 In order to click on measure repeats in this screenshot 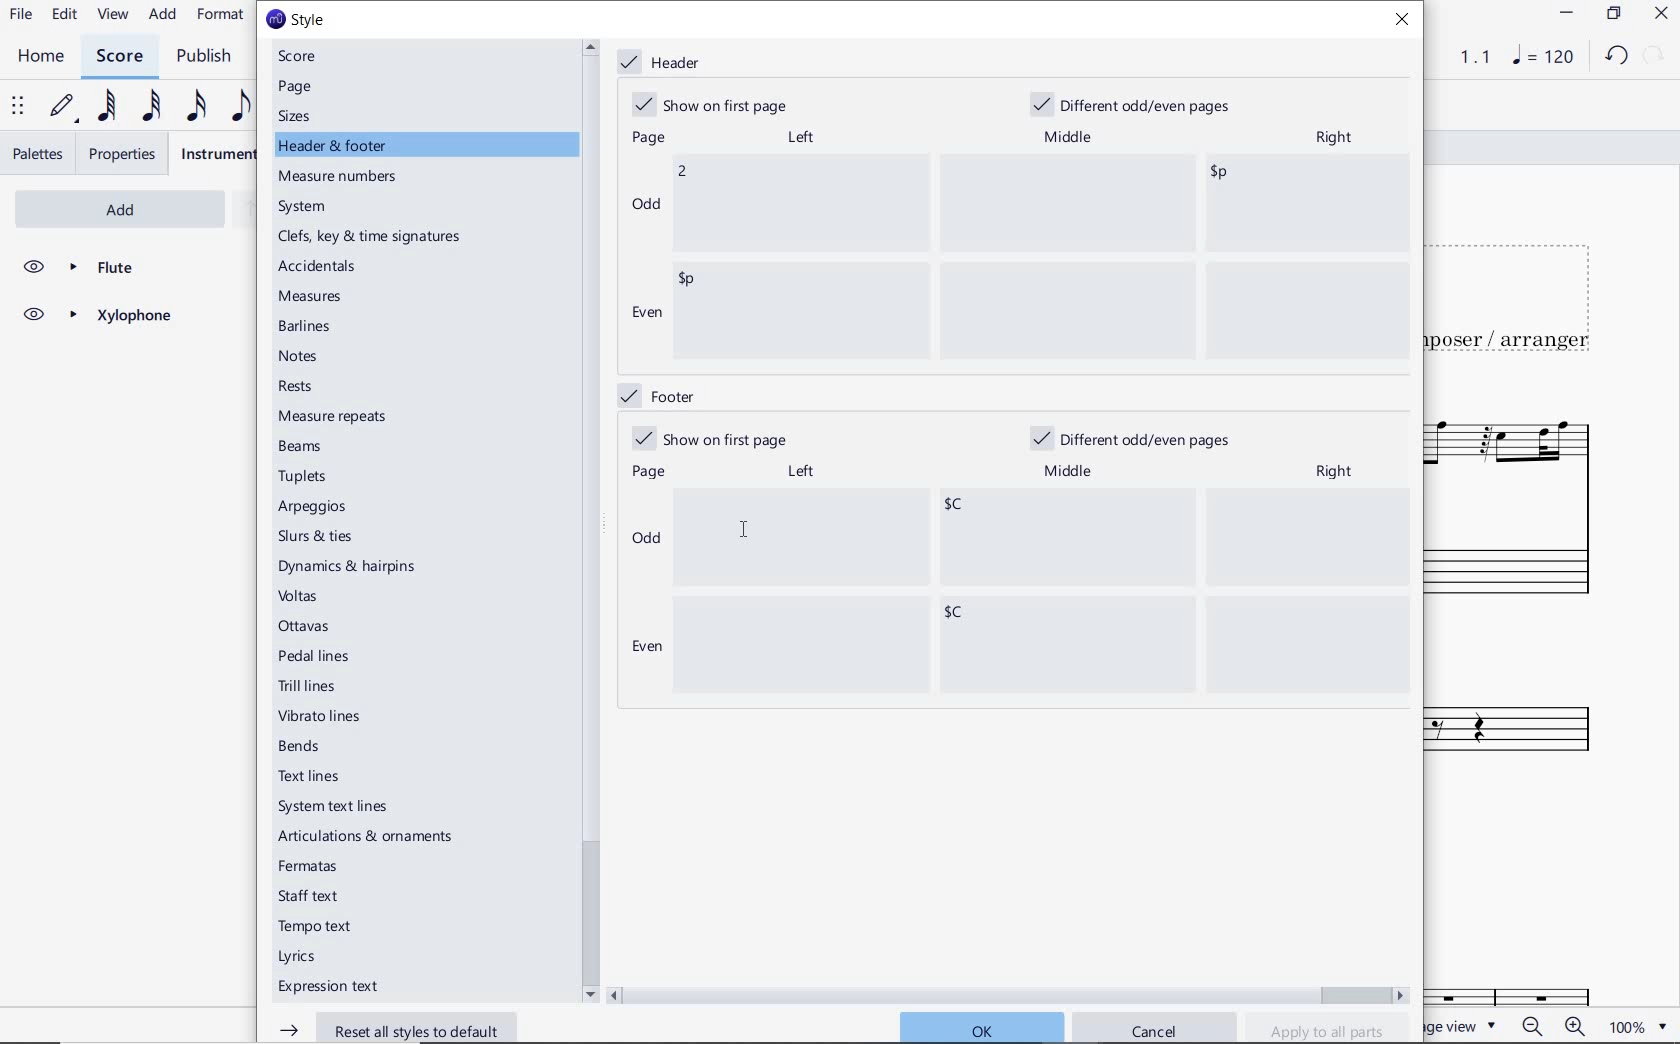, I will do `click(333, 416)`.